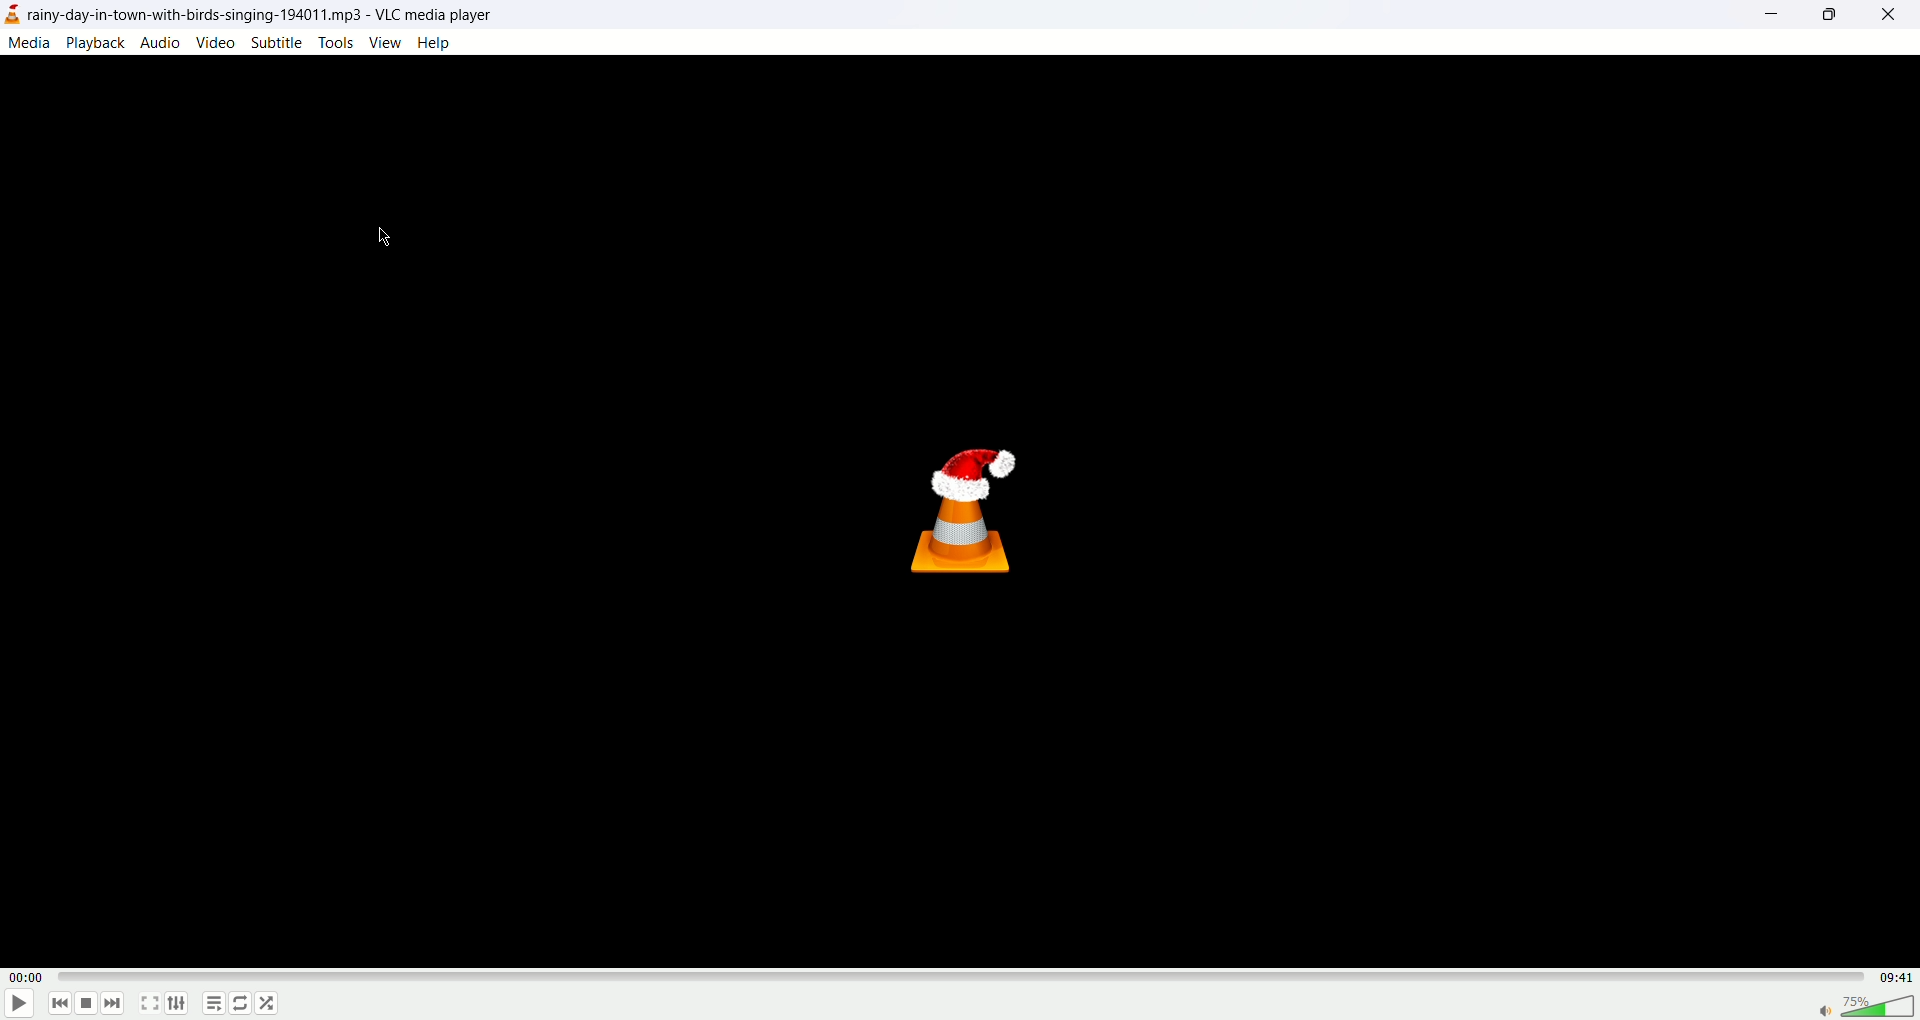  What do you see at coordinates (87, 1003) in the screenshot?
I see `stop` at bounding box center [87, 1003].